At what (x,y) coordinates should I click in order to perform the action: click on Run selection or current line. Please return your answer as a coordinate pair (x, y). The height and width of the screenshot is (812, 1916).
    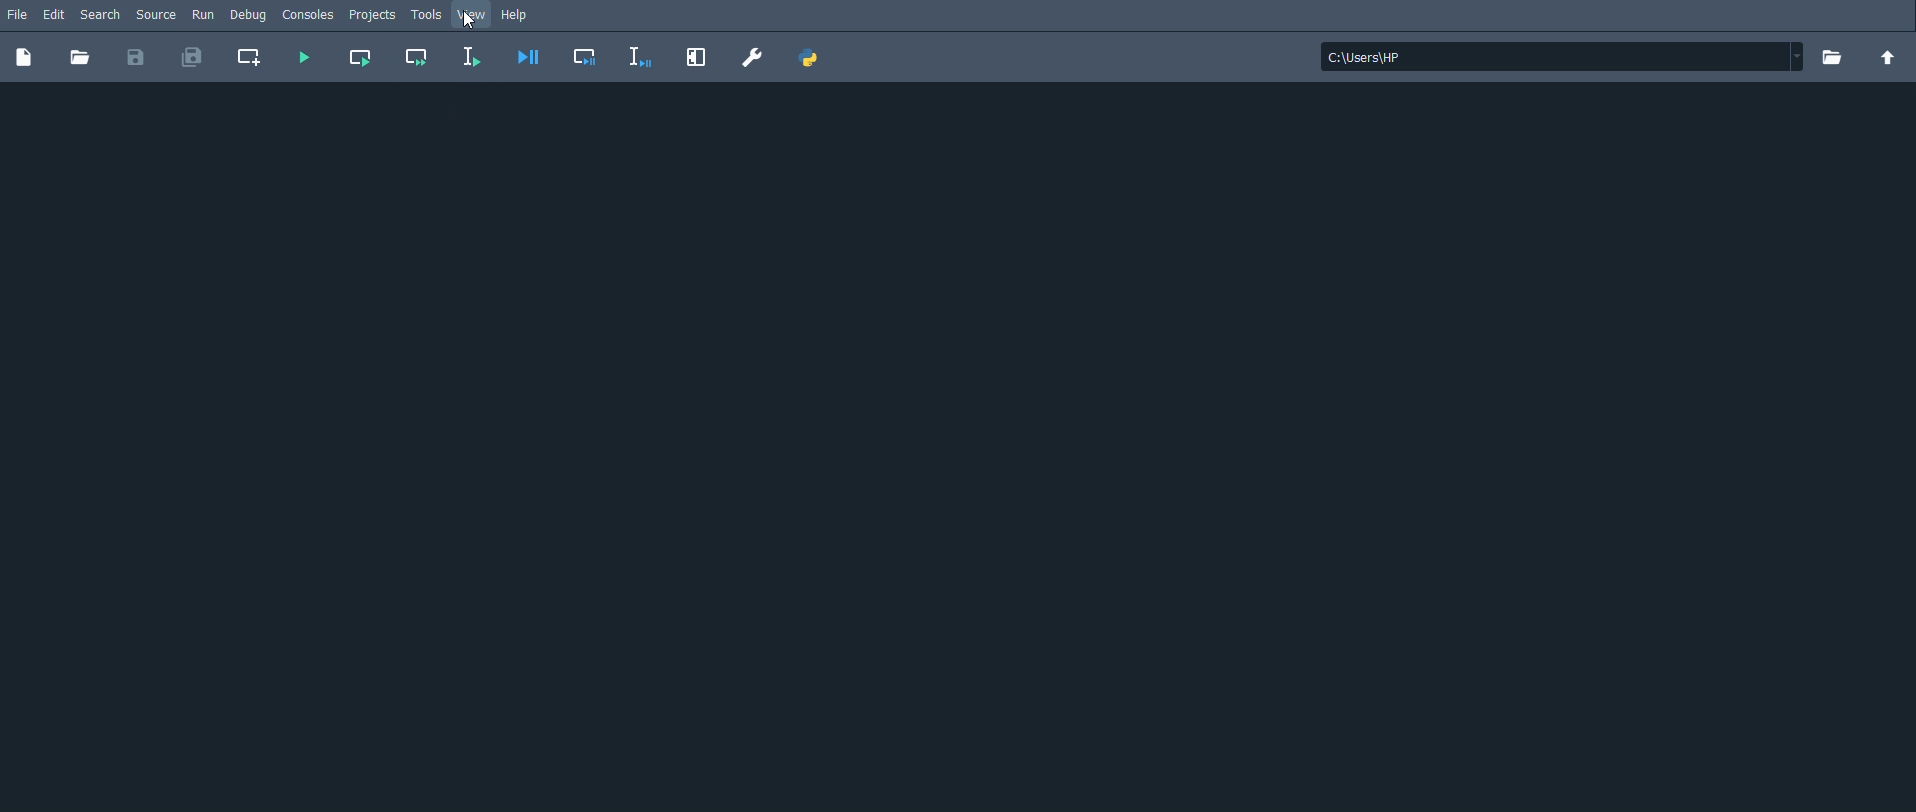
    Looking at the image, I should click on (470, 57).